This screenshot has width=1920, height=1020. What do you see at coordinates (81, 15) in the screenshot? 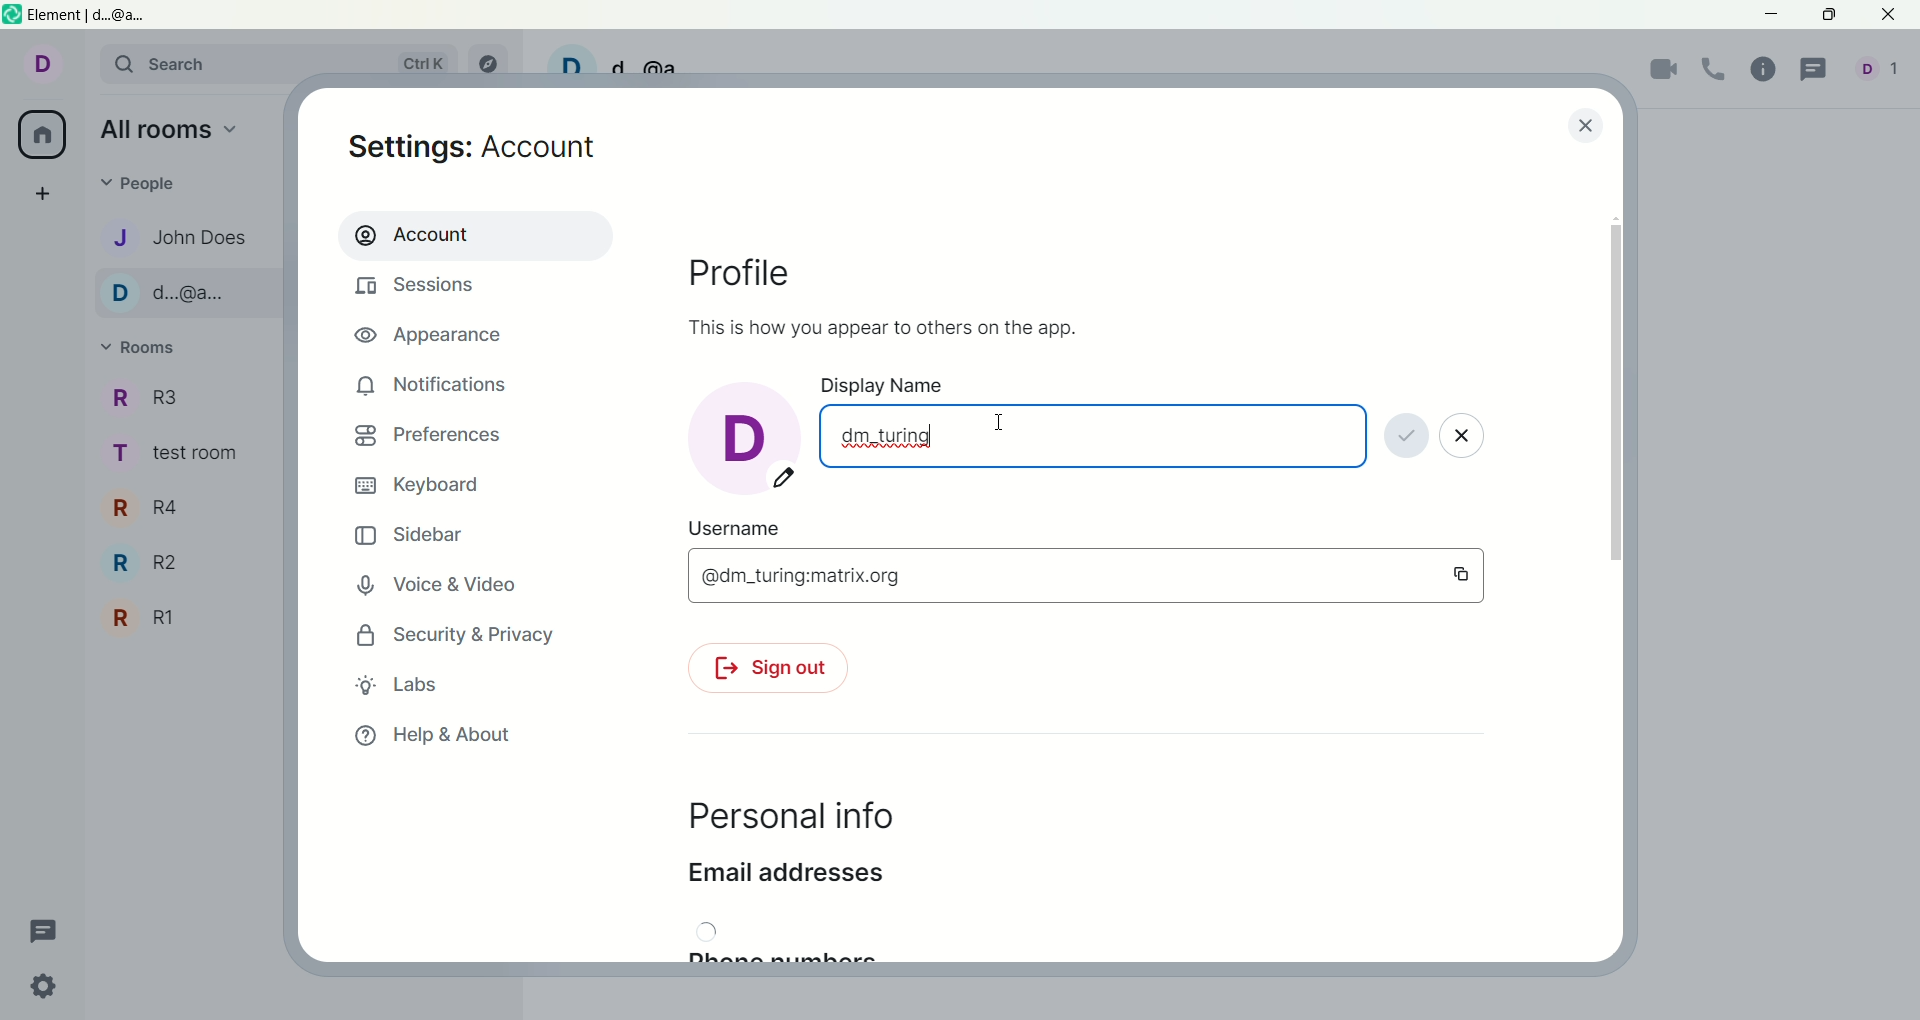
I see `element|d..@a..` at bounding box center [81, 15].